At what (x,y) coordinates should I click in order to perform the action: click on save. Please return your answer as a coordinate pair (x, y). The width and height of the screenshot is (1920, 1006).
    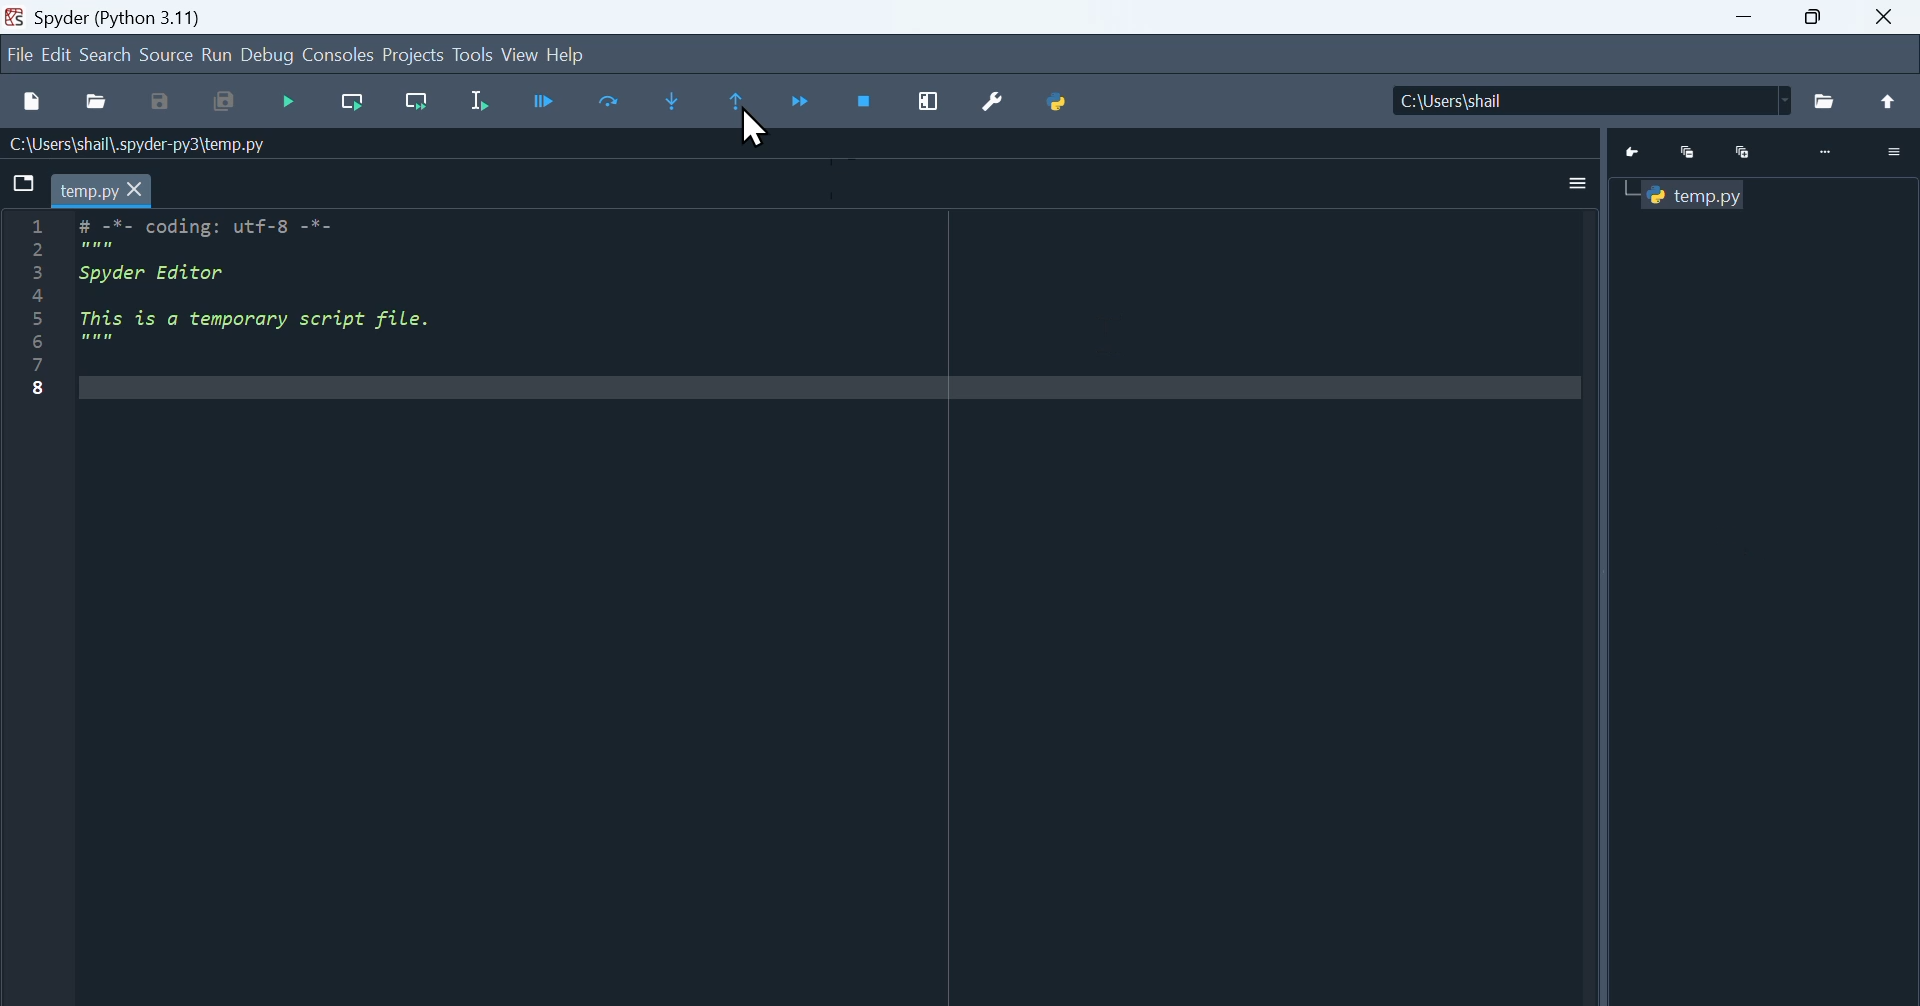
    Looking at the image, I should click on (162, 101).